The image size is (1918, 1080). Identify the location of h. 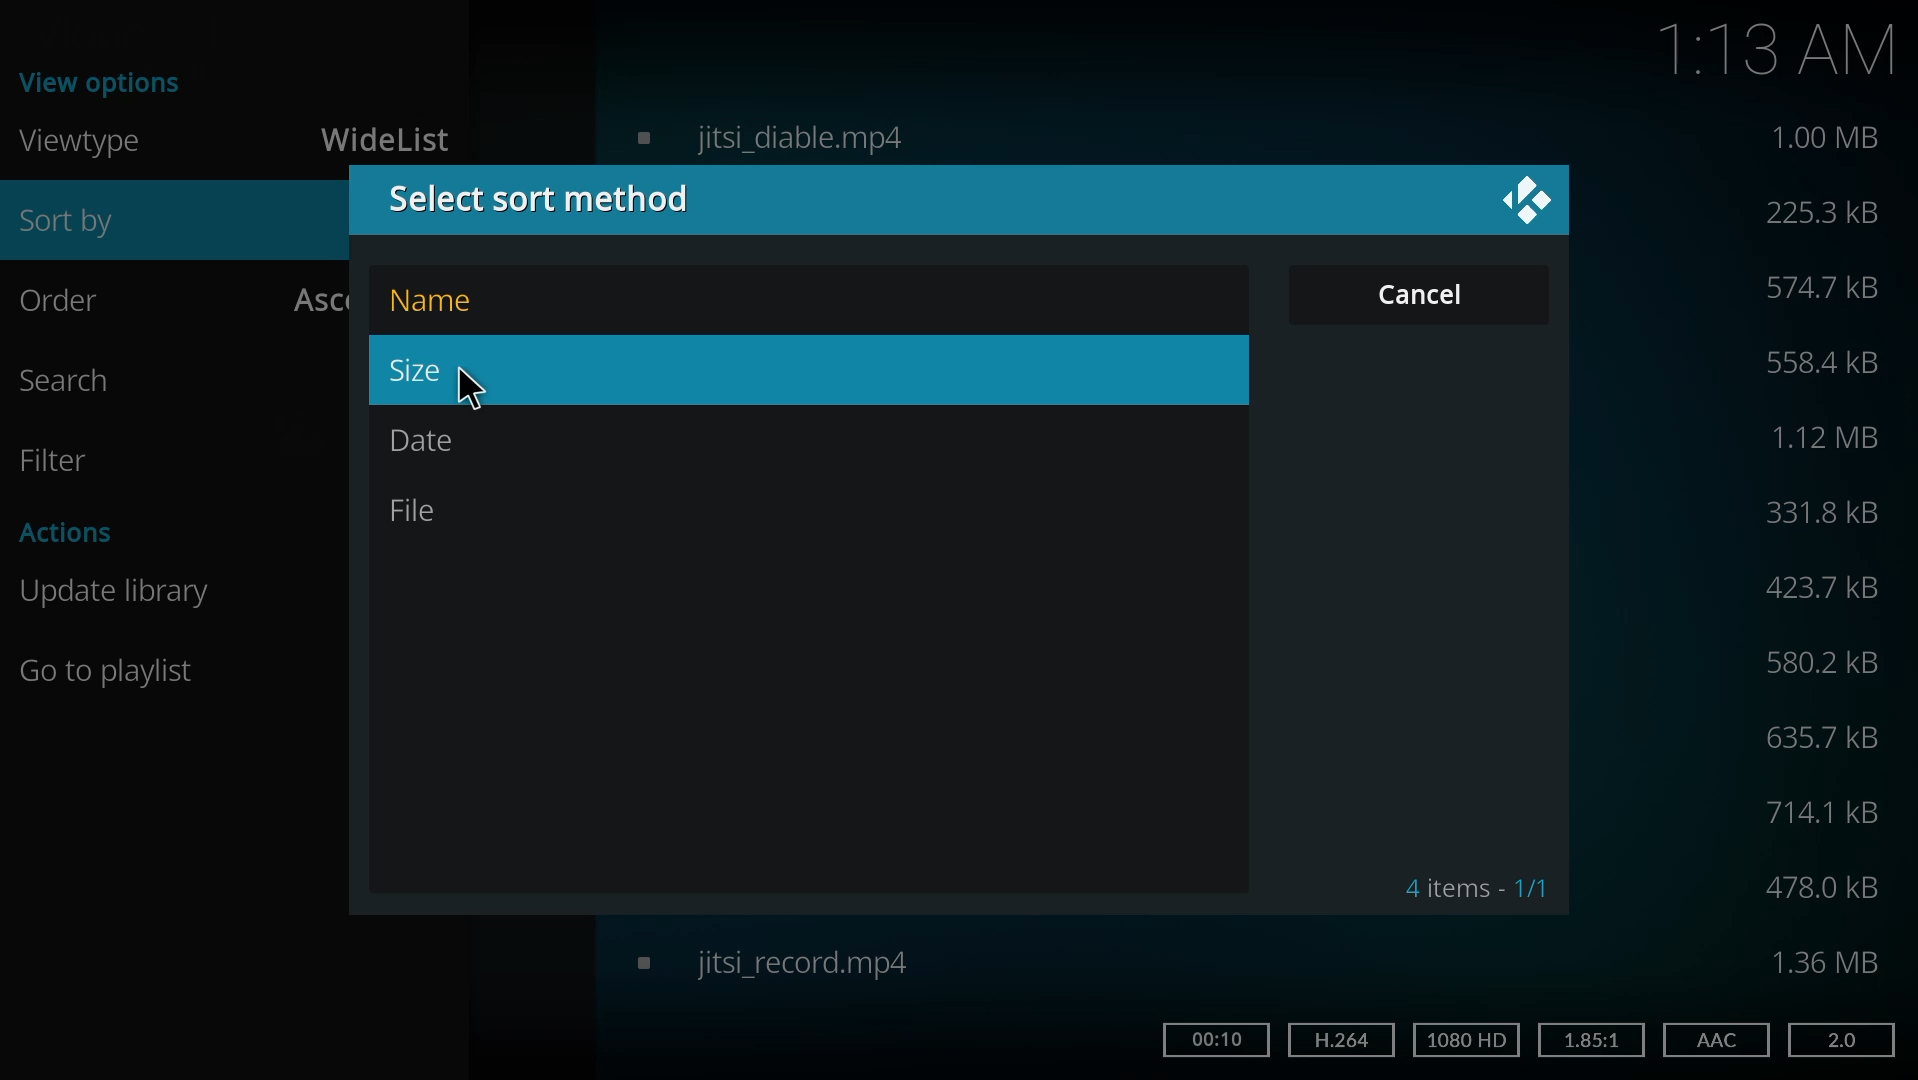
(1337, 1040).